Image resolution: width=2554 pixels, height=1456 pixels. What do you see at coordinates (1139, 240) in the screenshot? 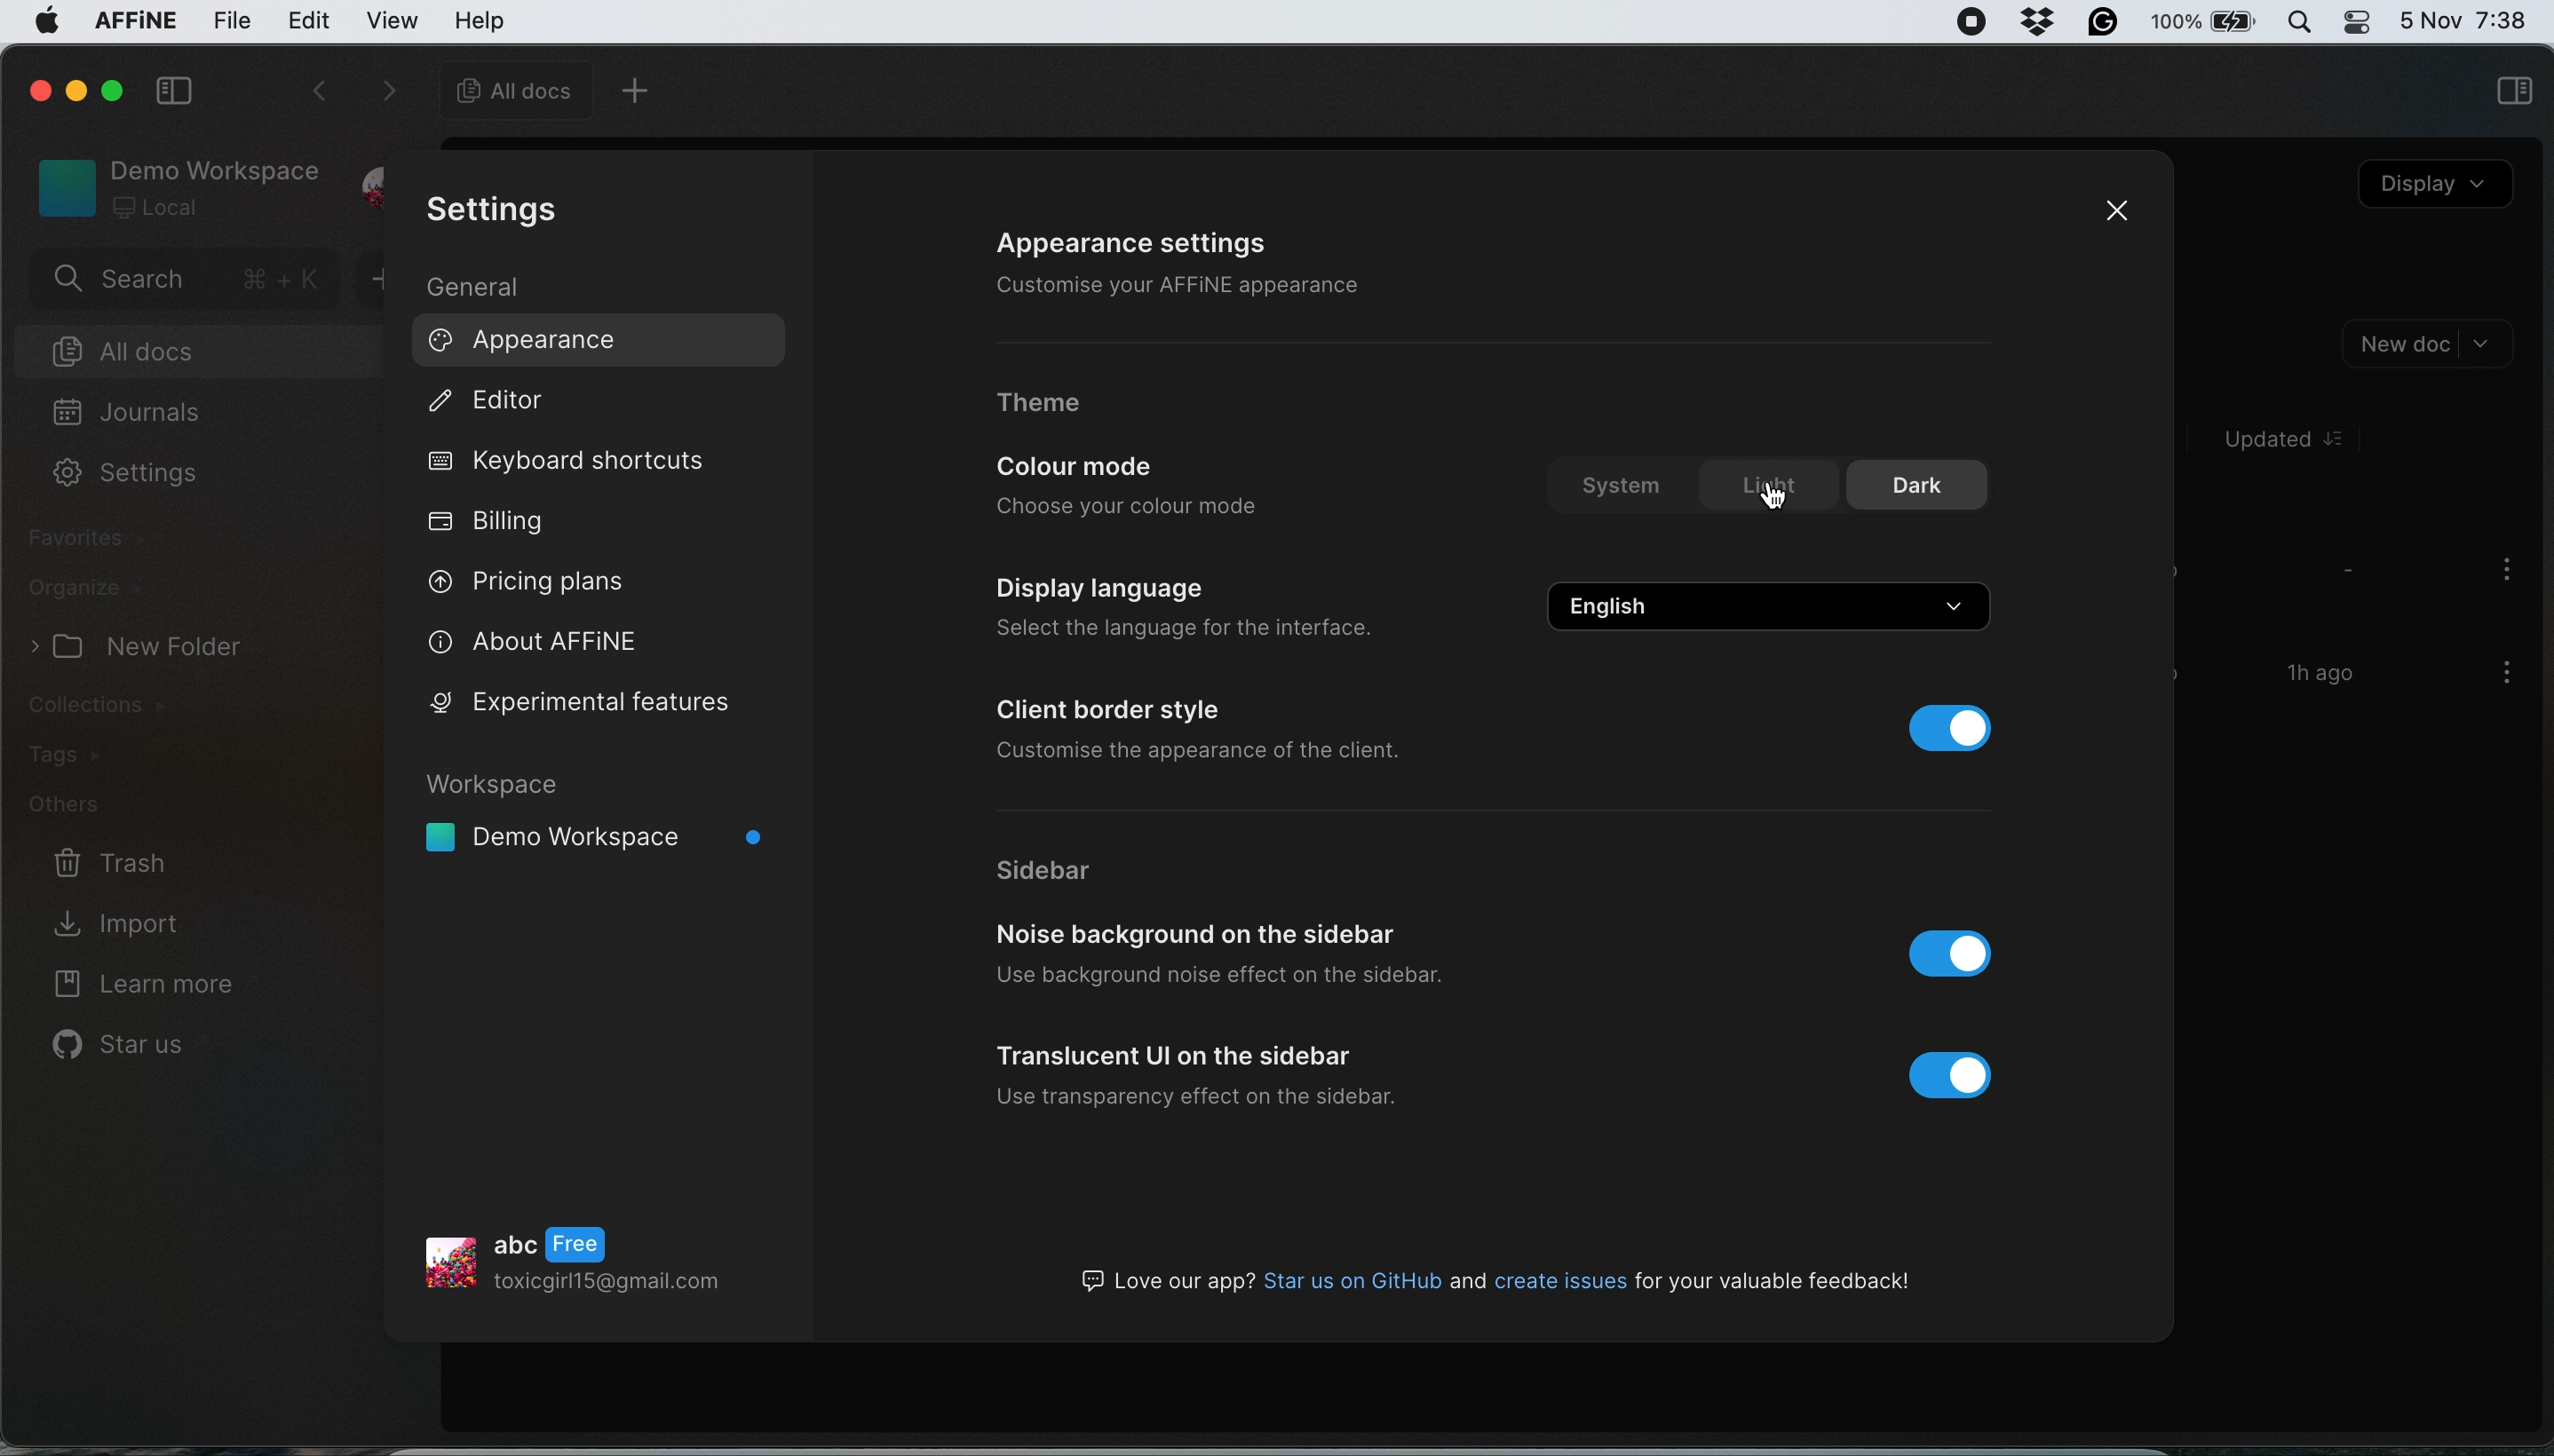
I see `appearance settings` at bounding box center [1139, 240].